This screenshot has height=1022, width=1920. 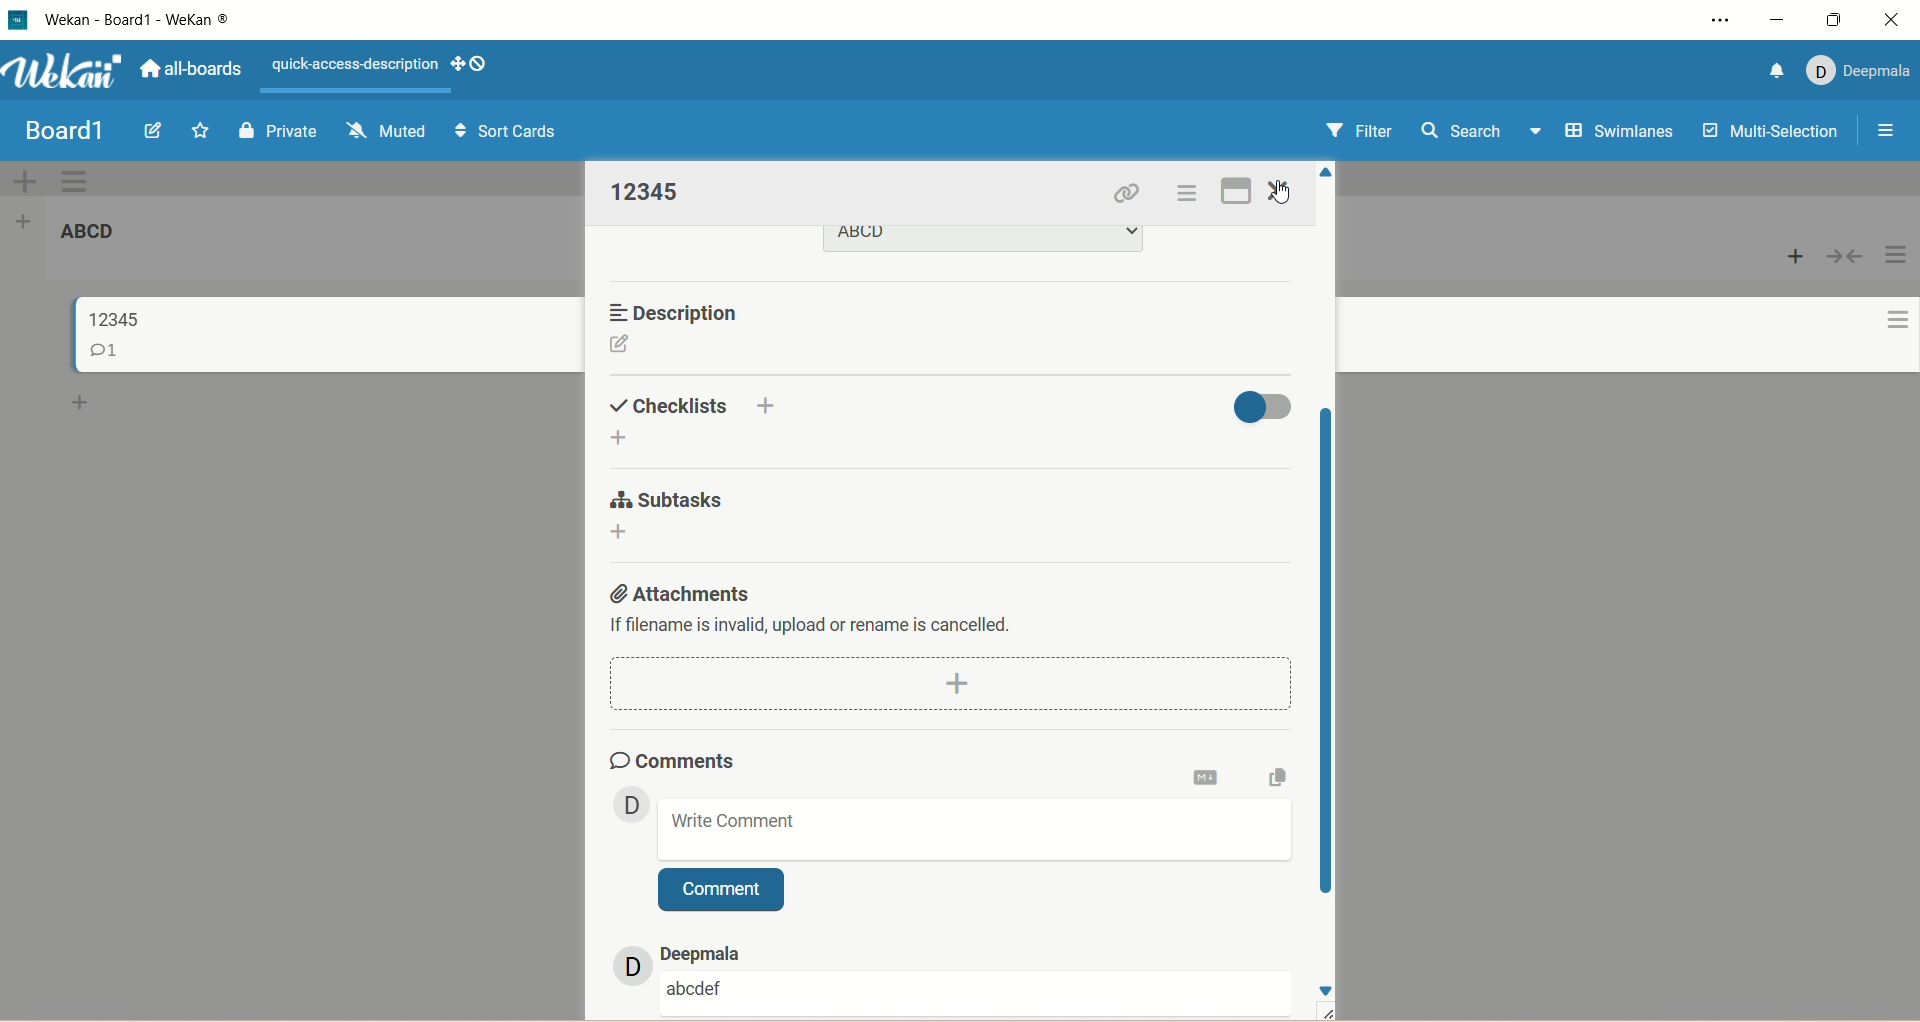 What do you see at coordinates (1263, 404) in the screenshot?
I see `toggle button` at bounding box center [1263, 404].